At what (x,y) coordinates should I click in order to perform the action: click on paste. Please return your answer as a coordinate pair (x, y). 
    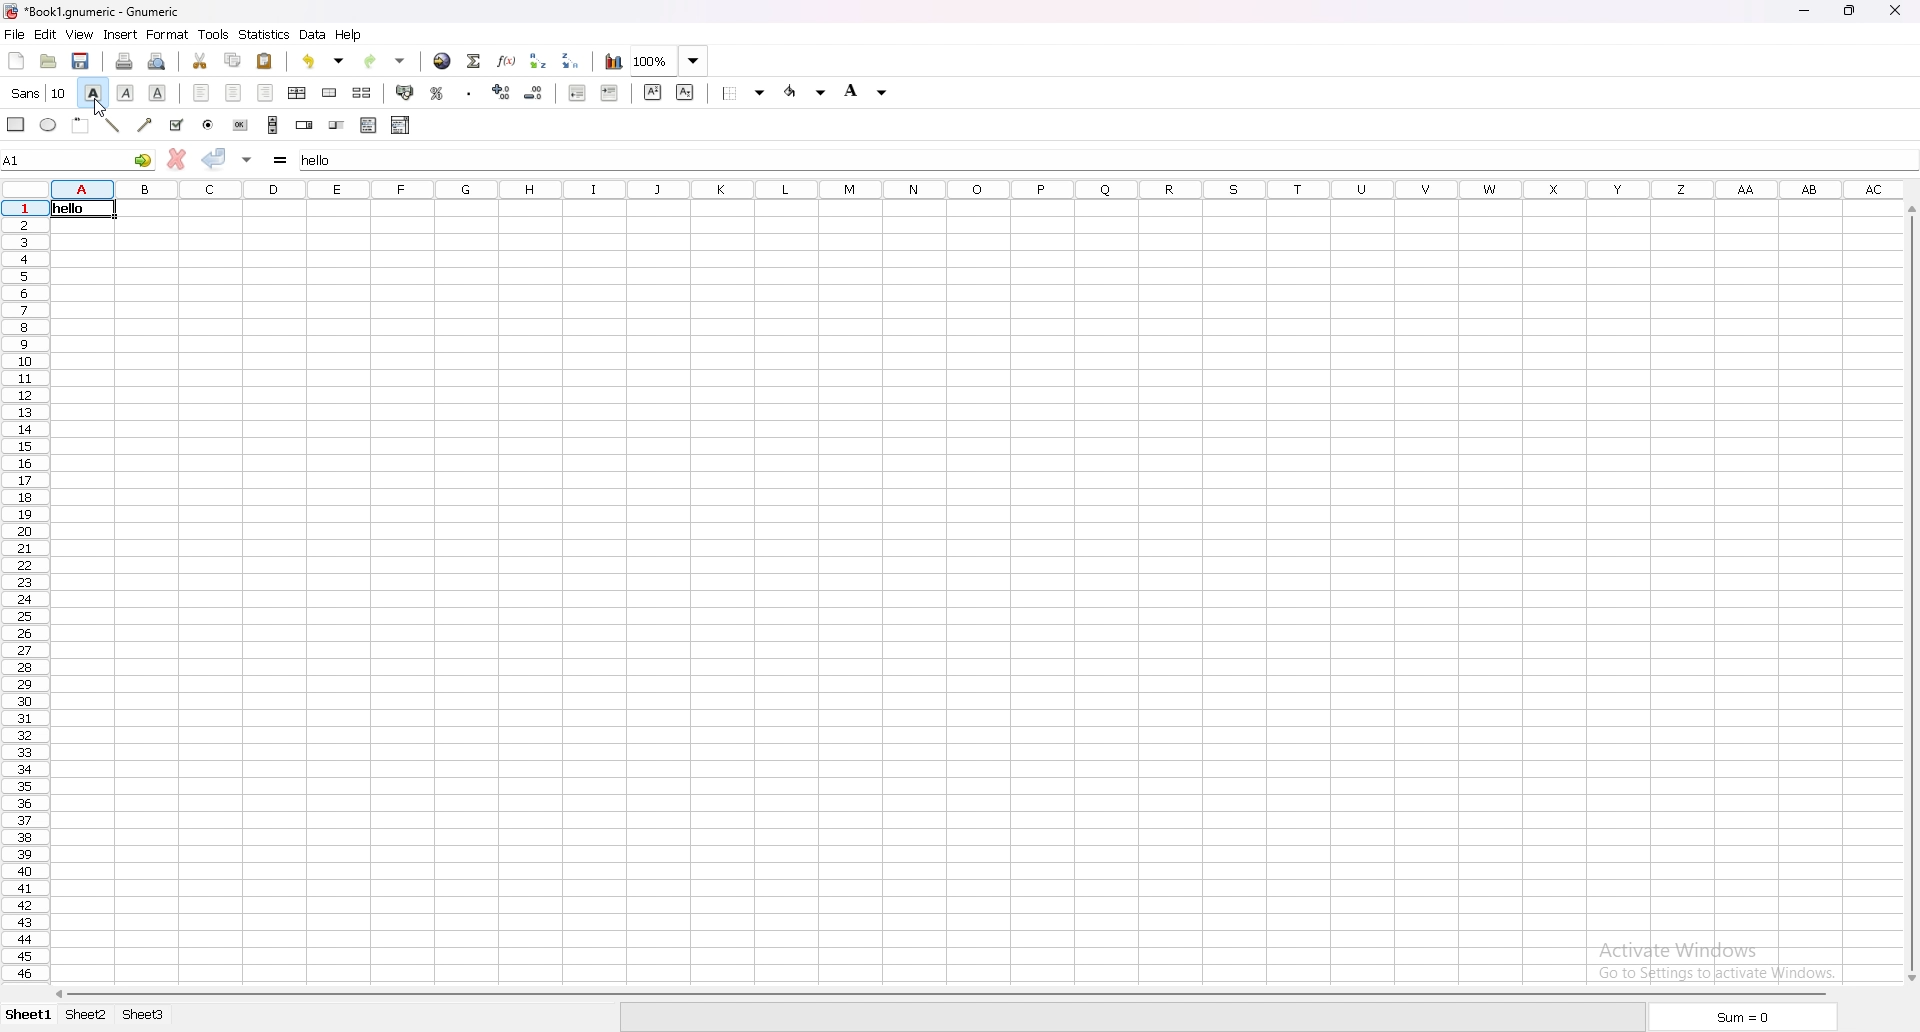
    Looking at the image, I should click on (265, 62).